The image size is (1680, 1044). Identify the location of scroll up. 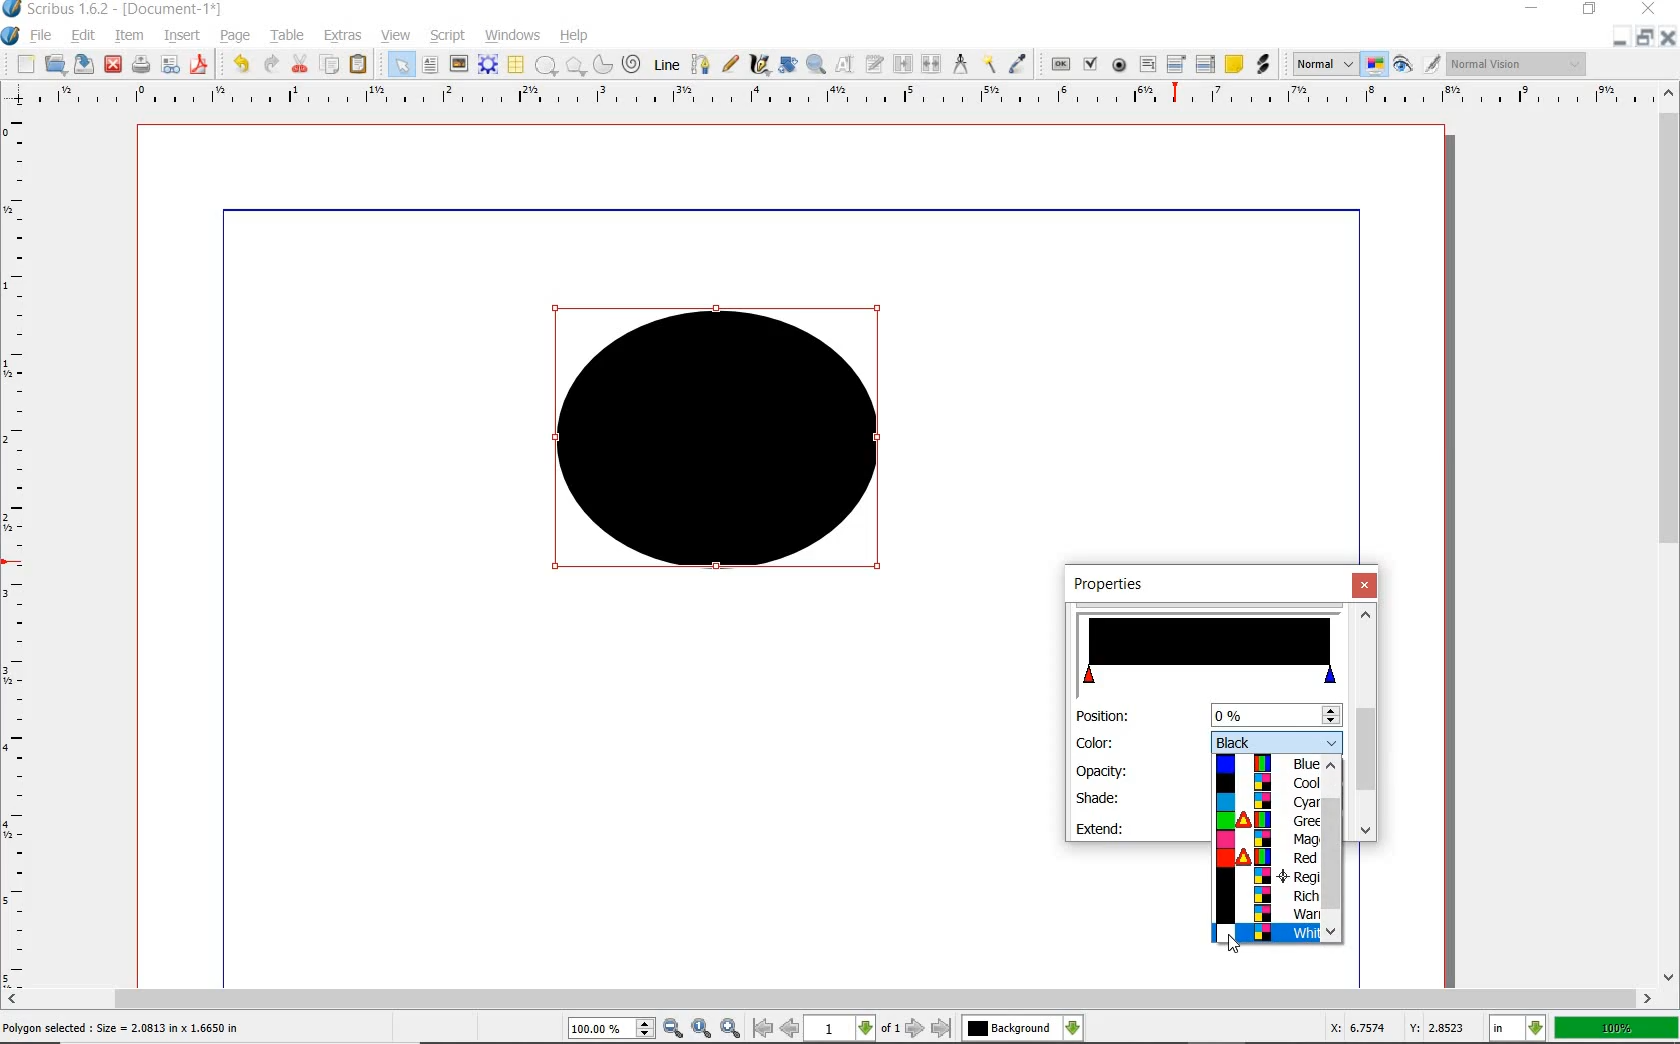
(1366, 614).